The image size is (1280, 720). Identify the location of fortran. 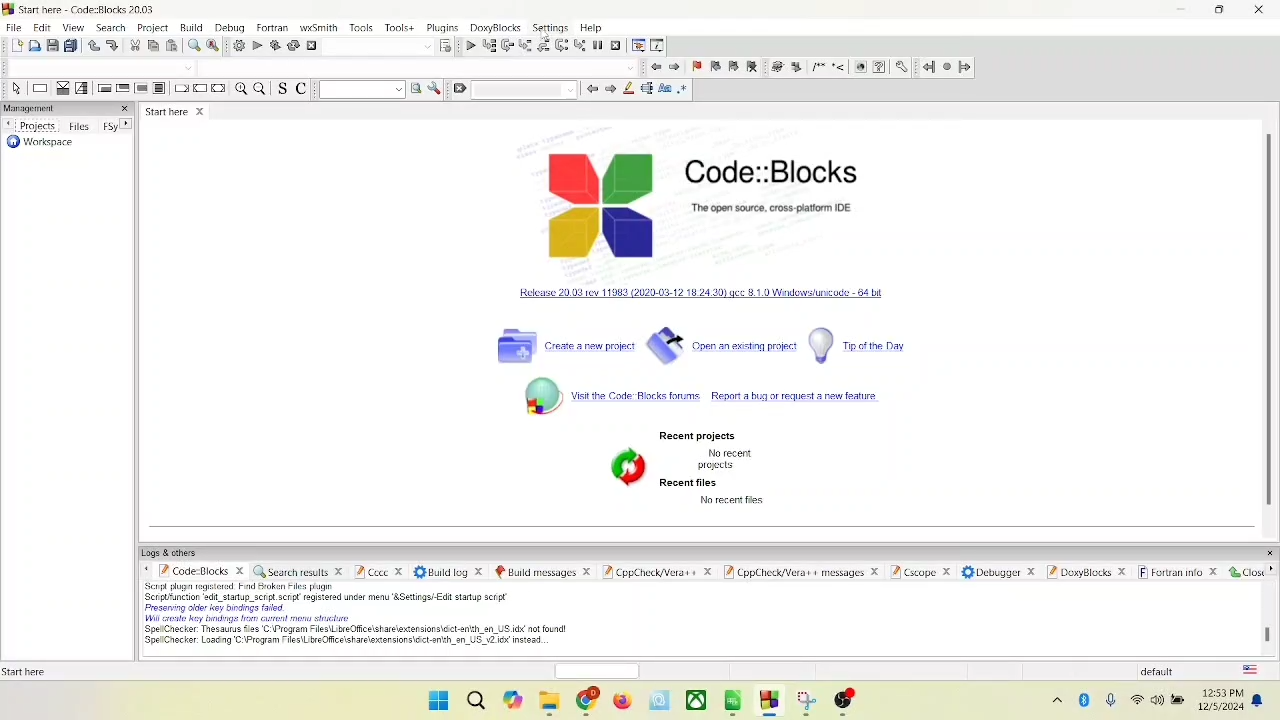
(271, 28).